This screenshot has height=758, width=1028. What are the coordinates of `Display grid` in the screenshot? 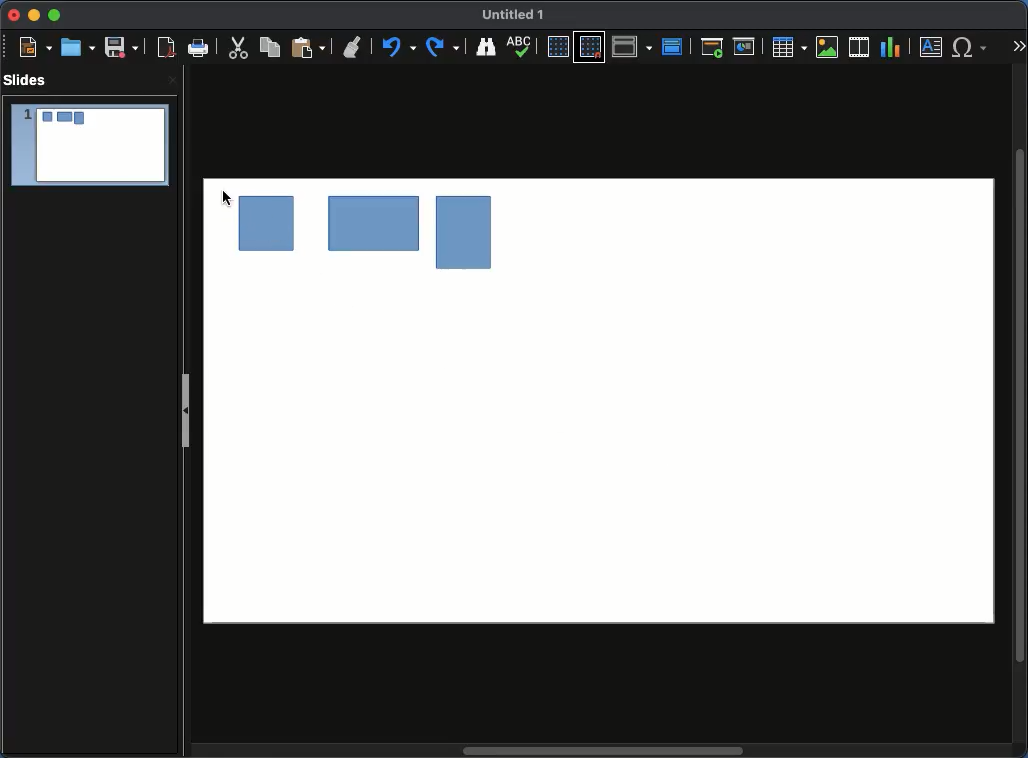 It's located at (556, 47).